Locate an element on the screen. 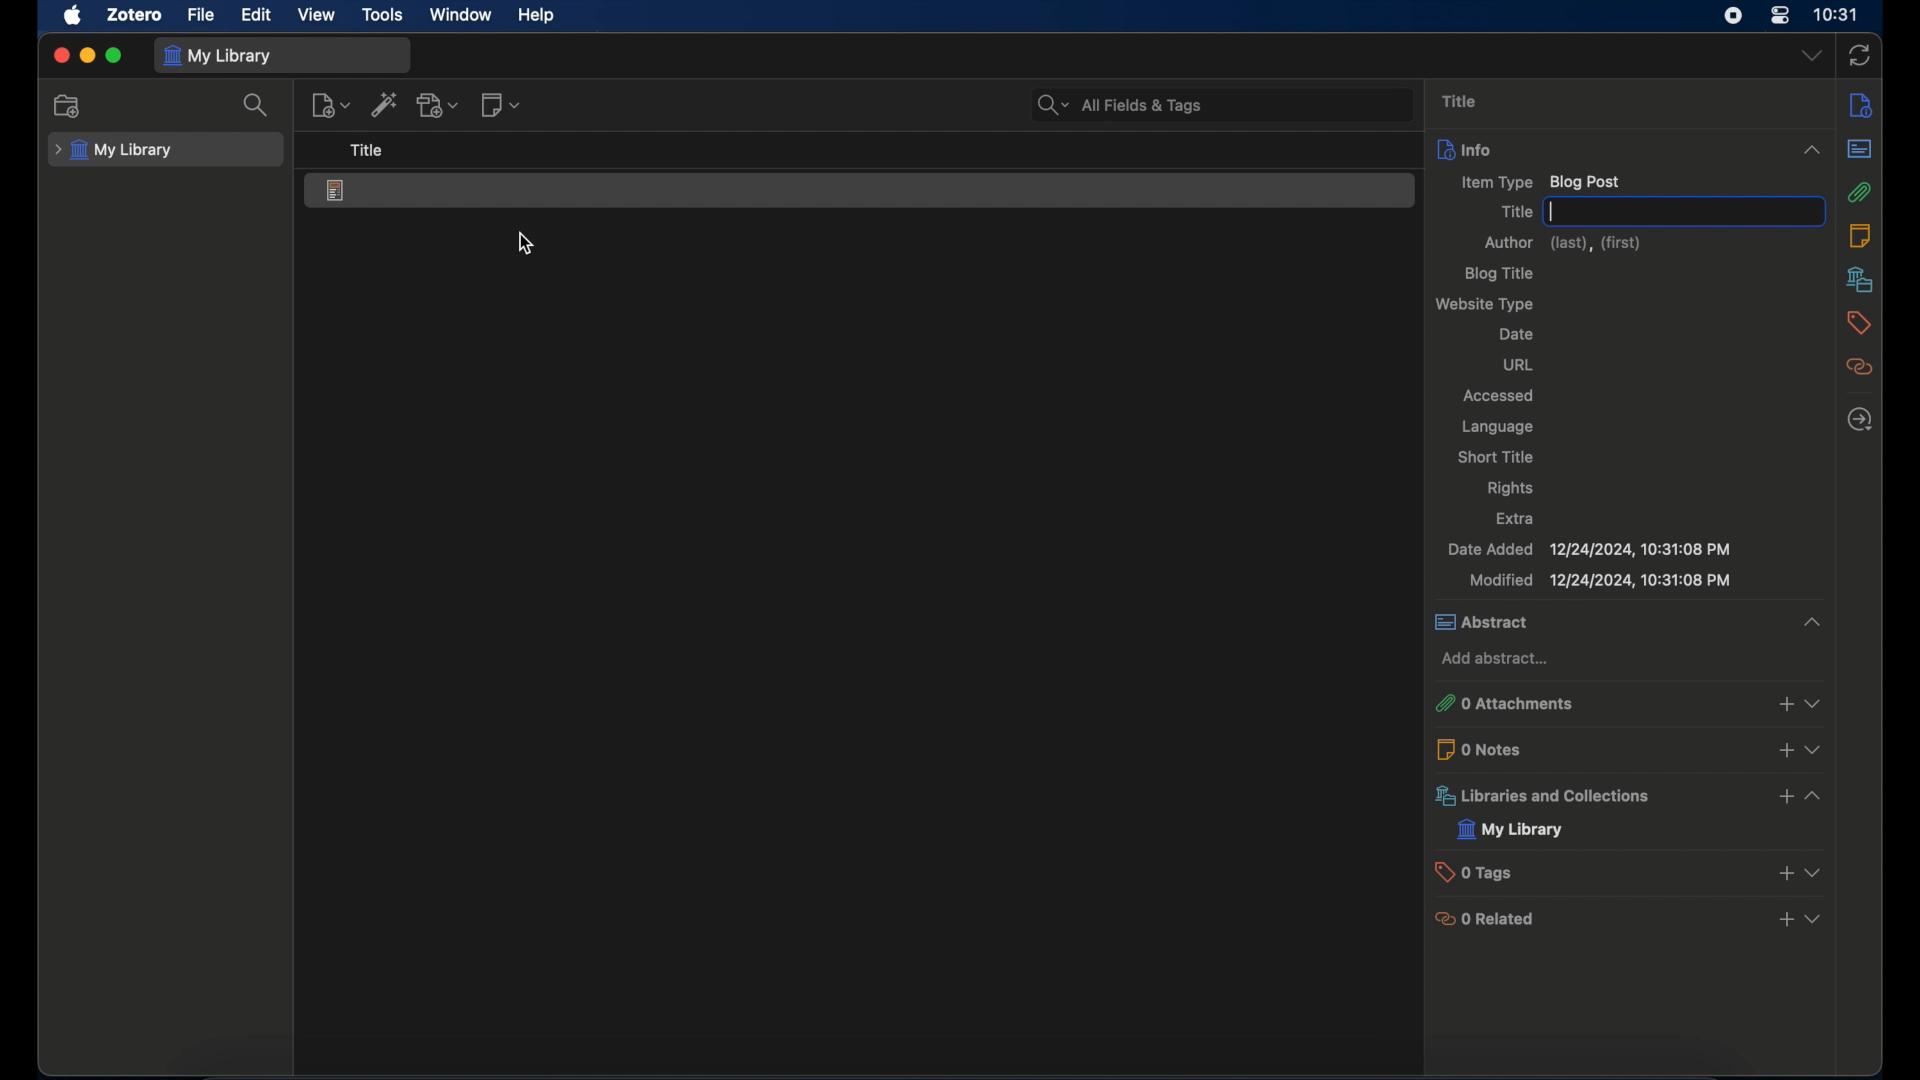 This screenshot has height=1080, width=1920. title is located at coordinates (1513, 212).